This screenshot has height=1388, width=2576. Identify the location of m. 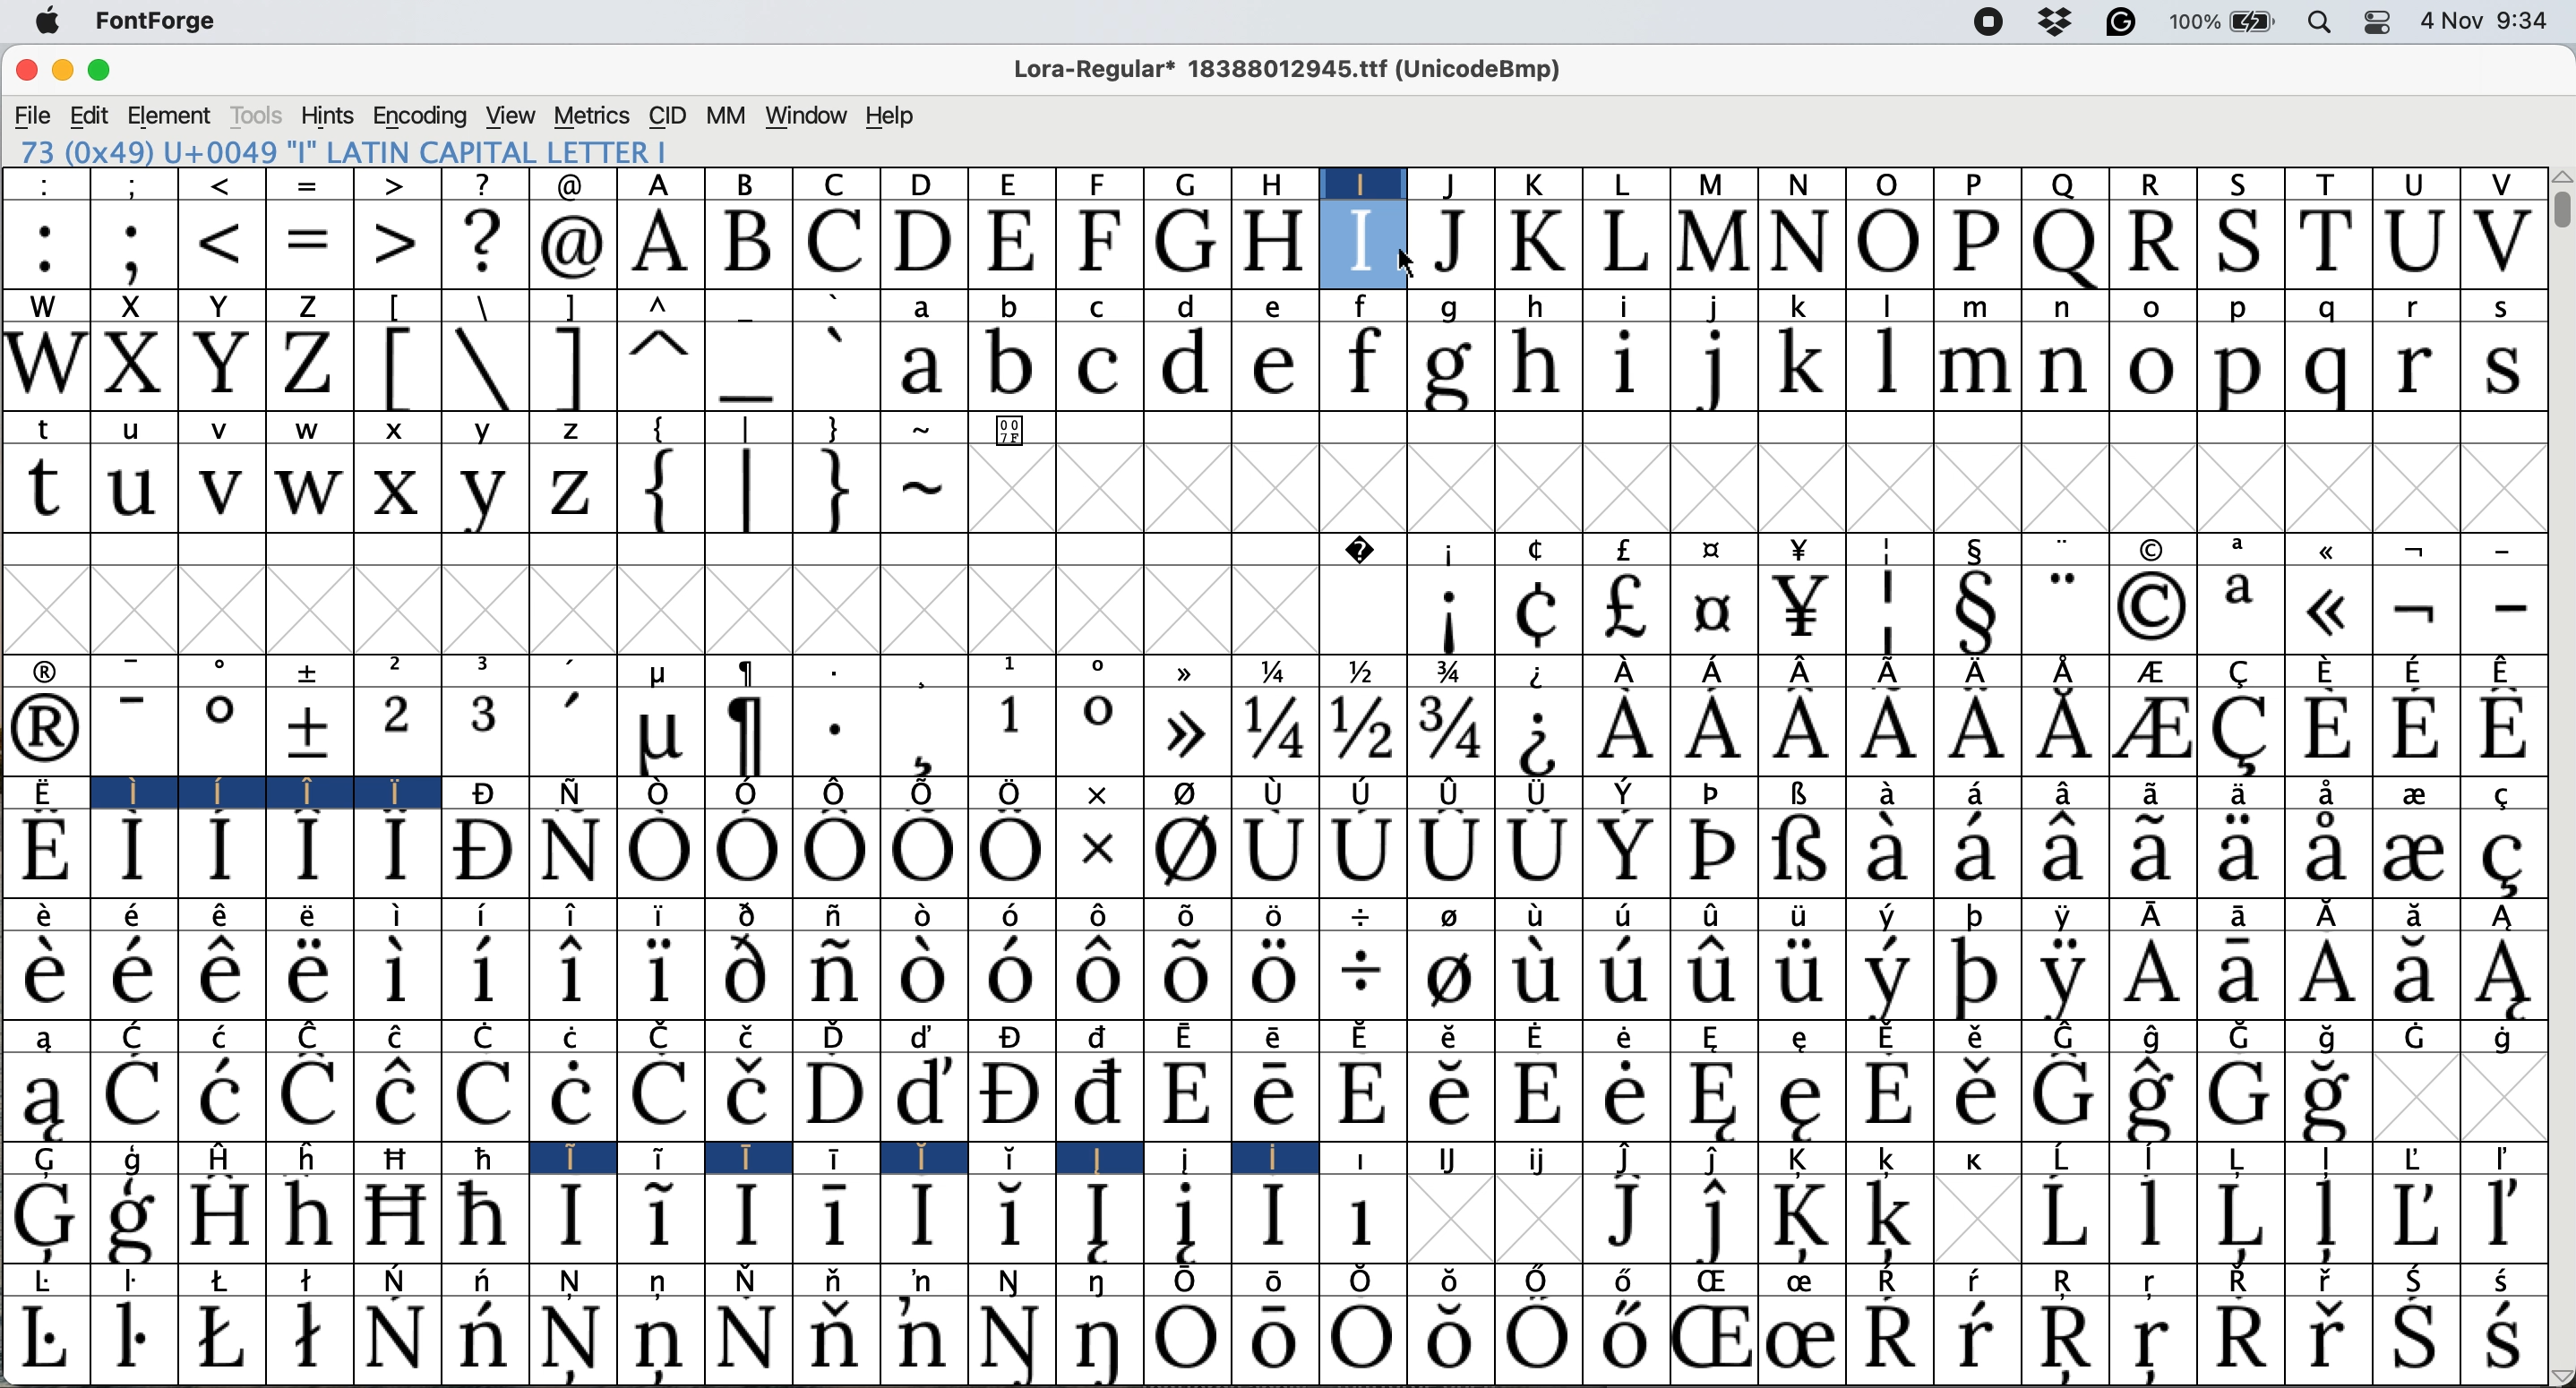
(1976, 307).